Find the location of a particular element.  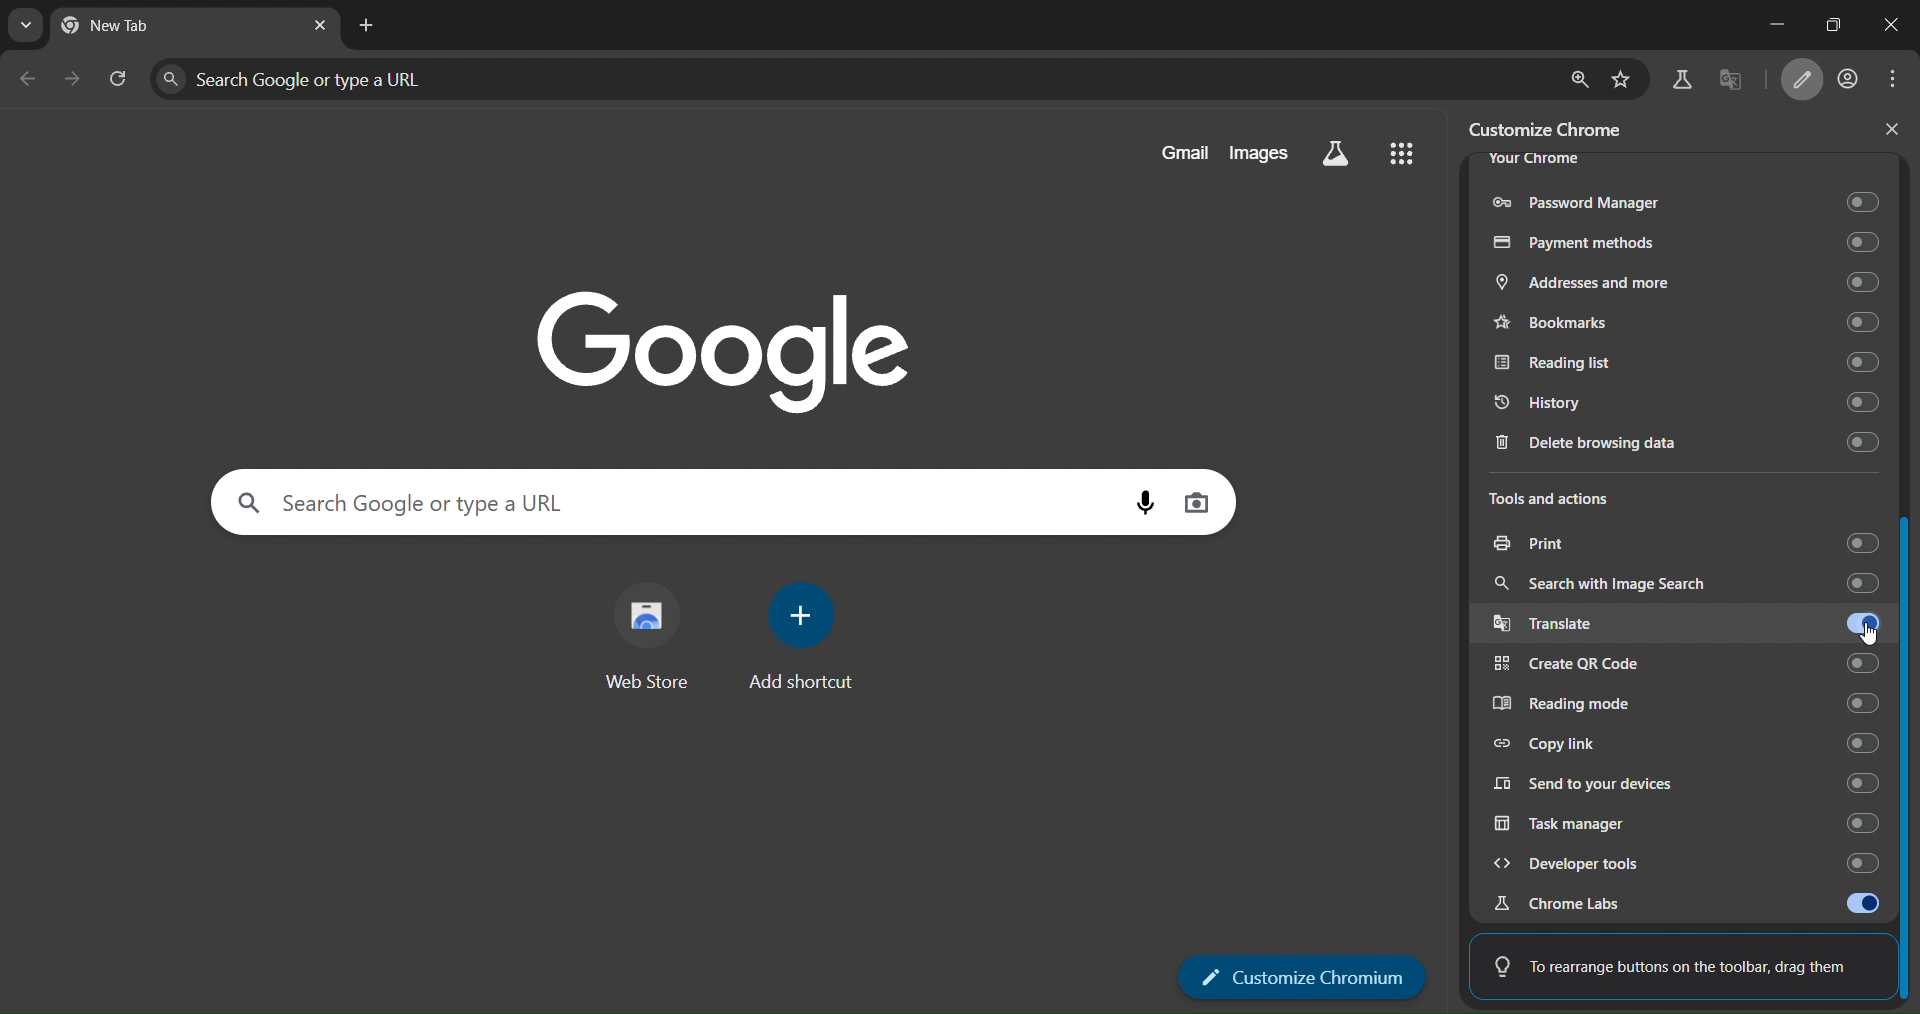

current tab is located at coordinates (139, 28).